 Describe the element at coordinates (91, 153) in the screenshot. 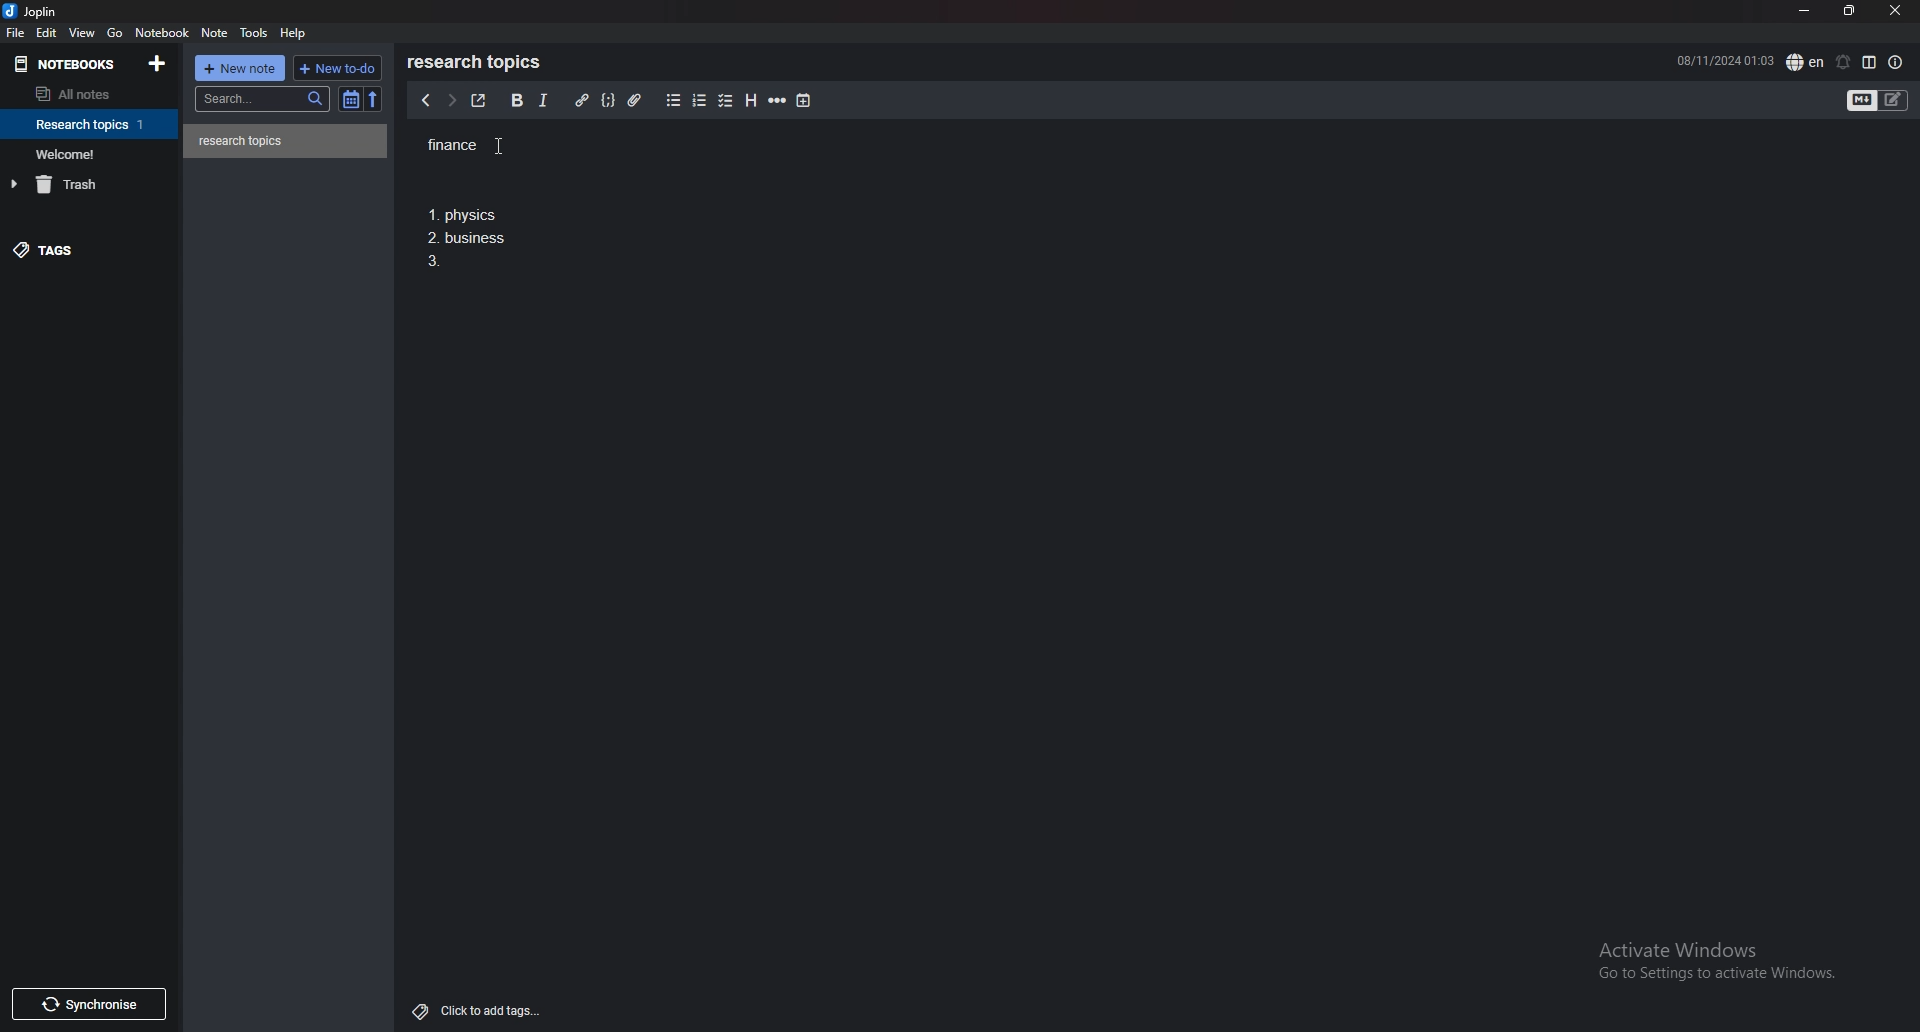

I see `notebook` at that location.